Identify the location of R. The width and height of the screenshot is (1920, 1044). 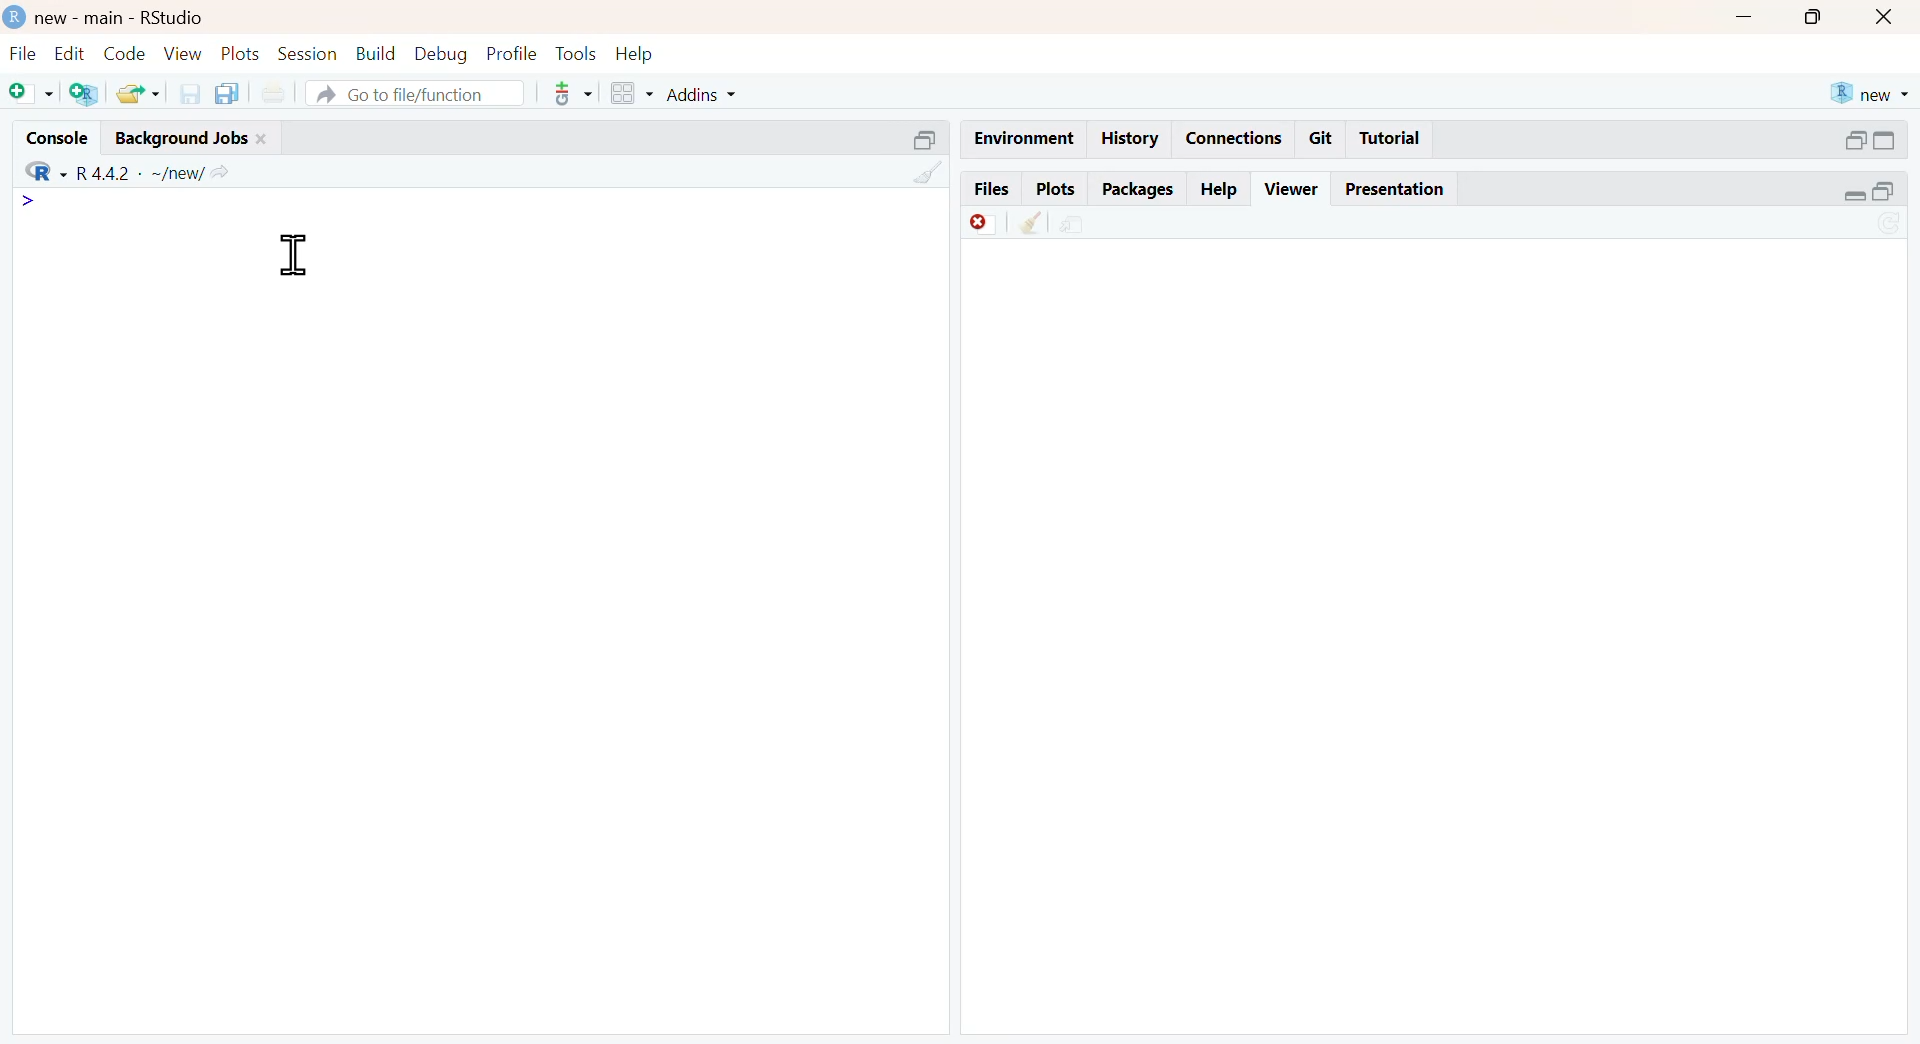
(46, 172).